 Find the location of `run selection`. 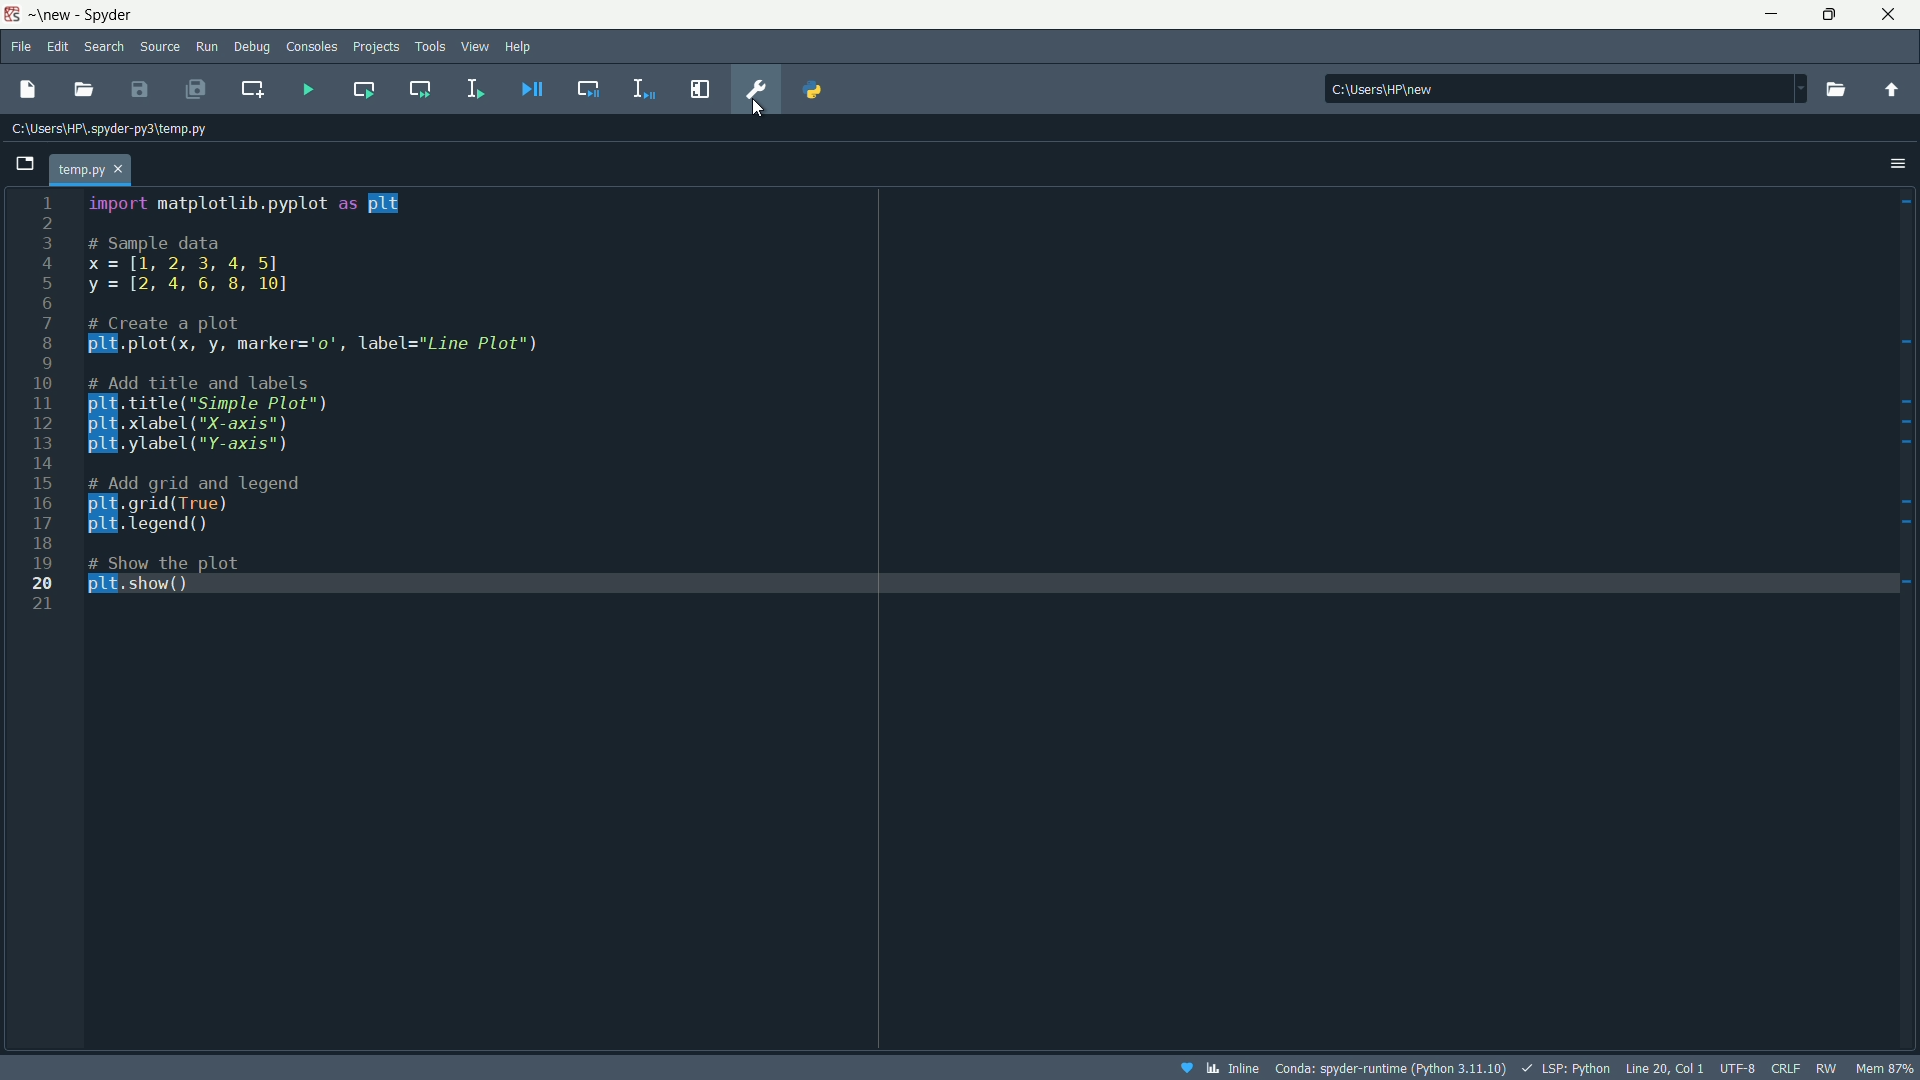

run selection is located at coordinates (473, 89).